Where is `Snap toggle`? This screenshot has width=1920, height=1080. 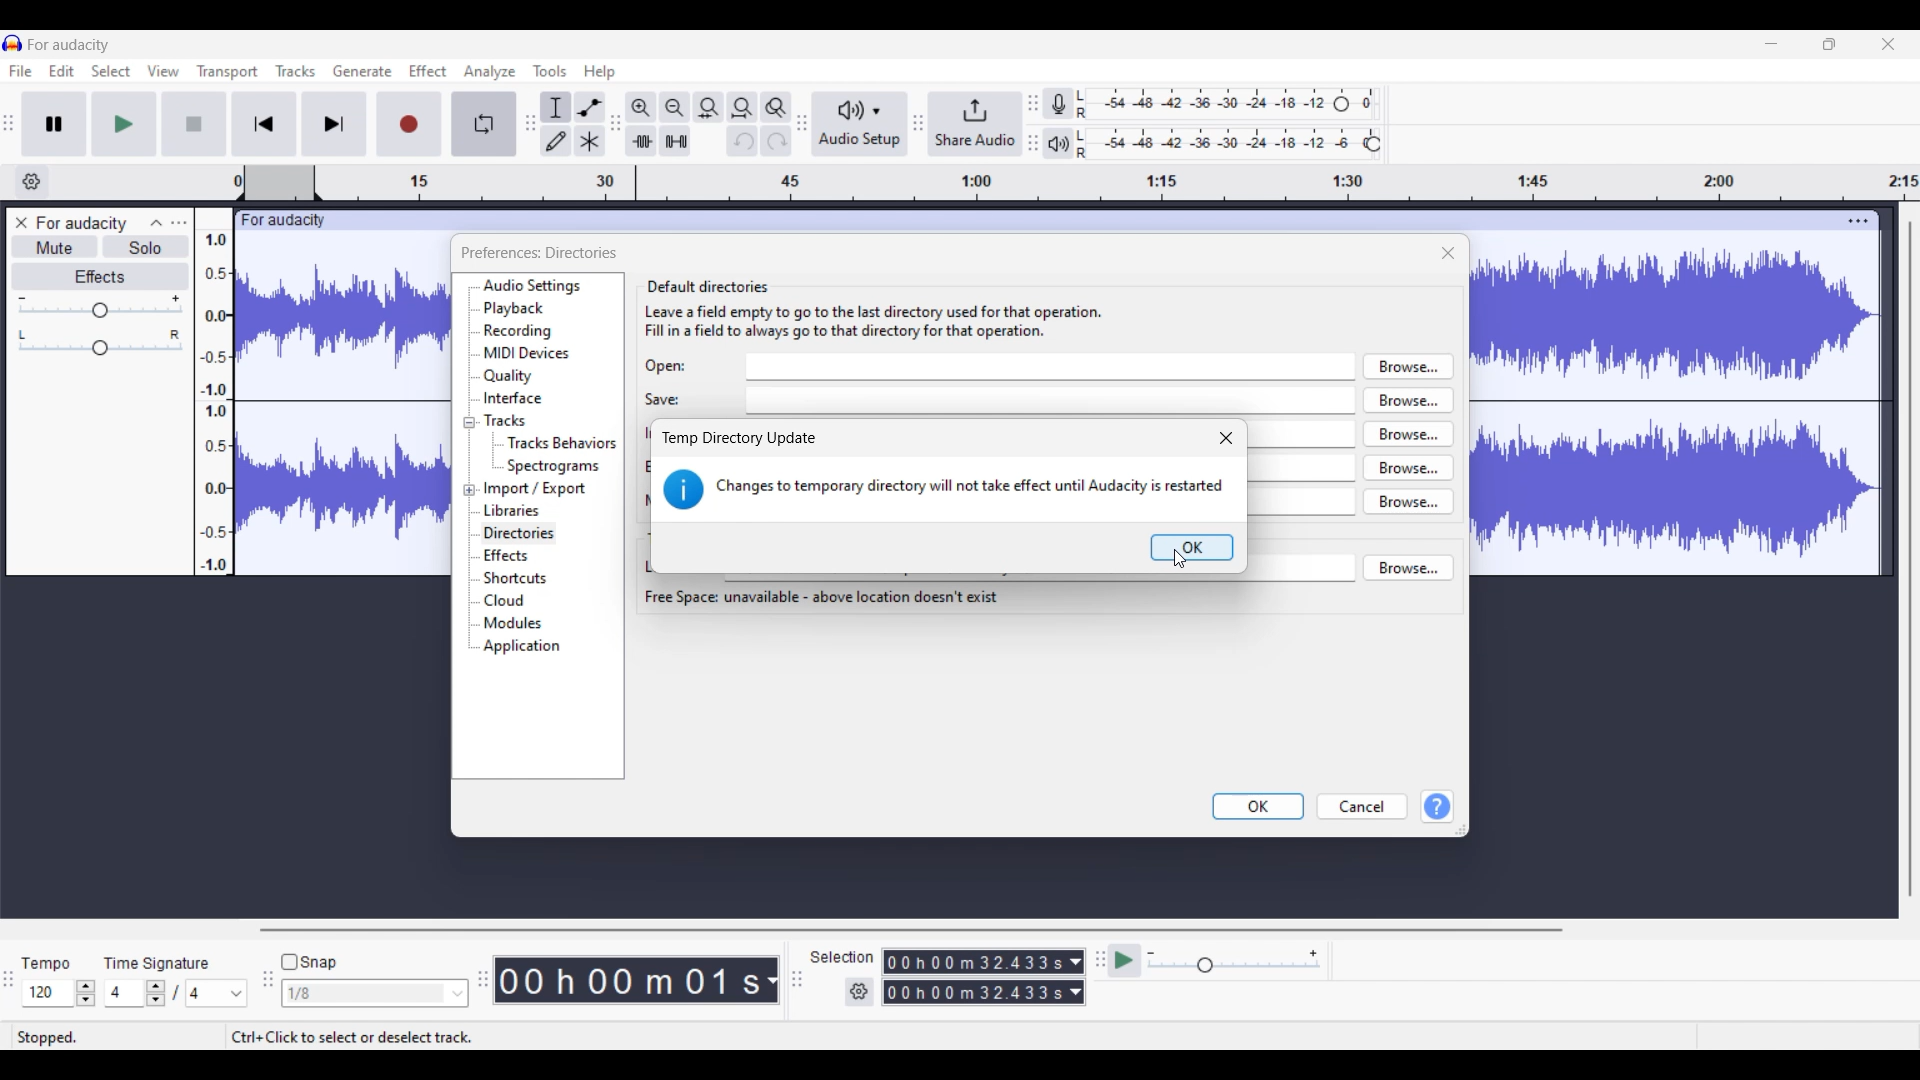 Snap toggle is located at coordinates (310, 962).